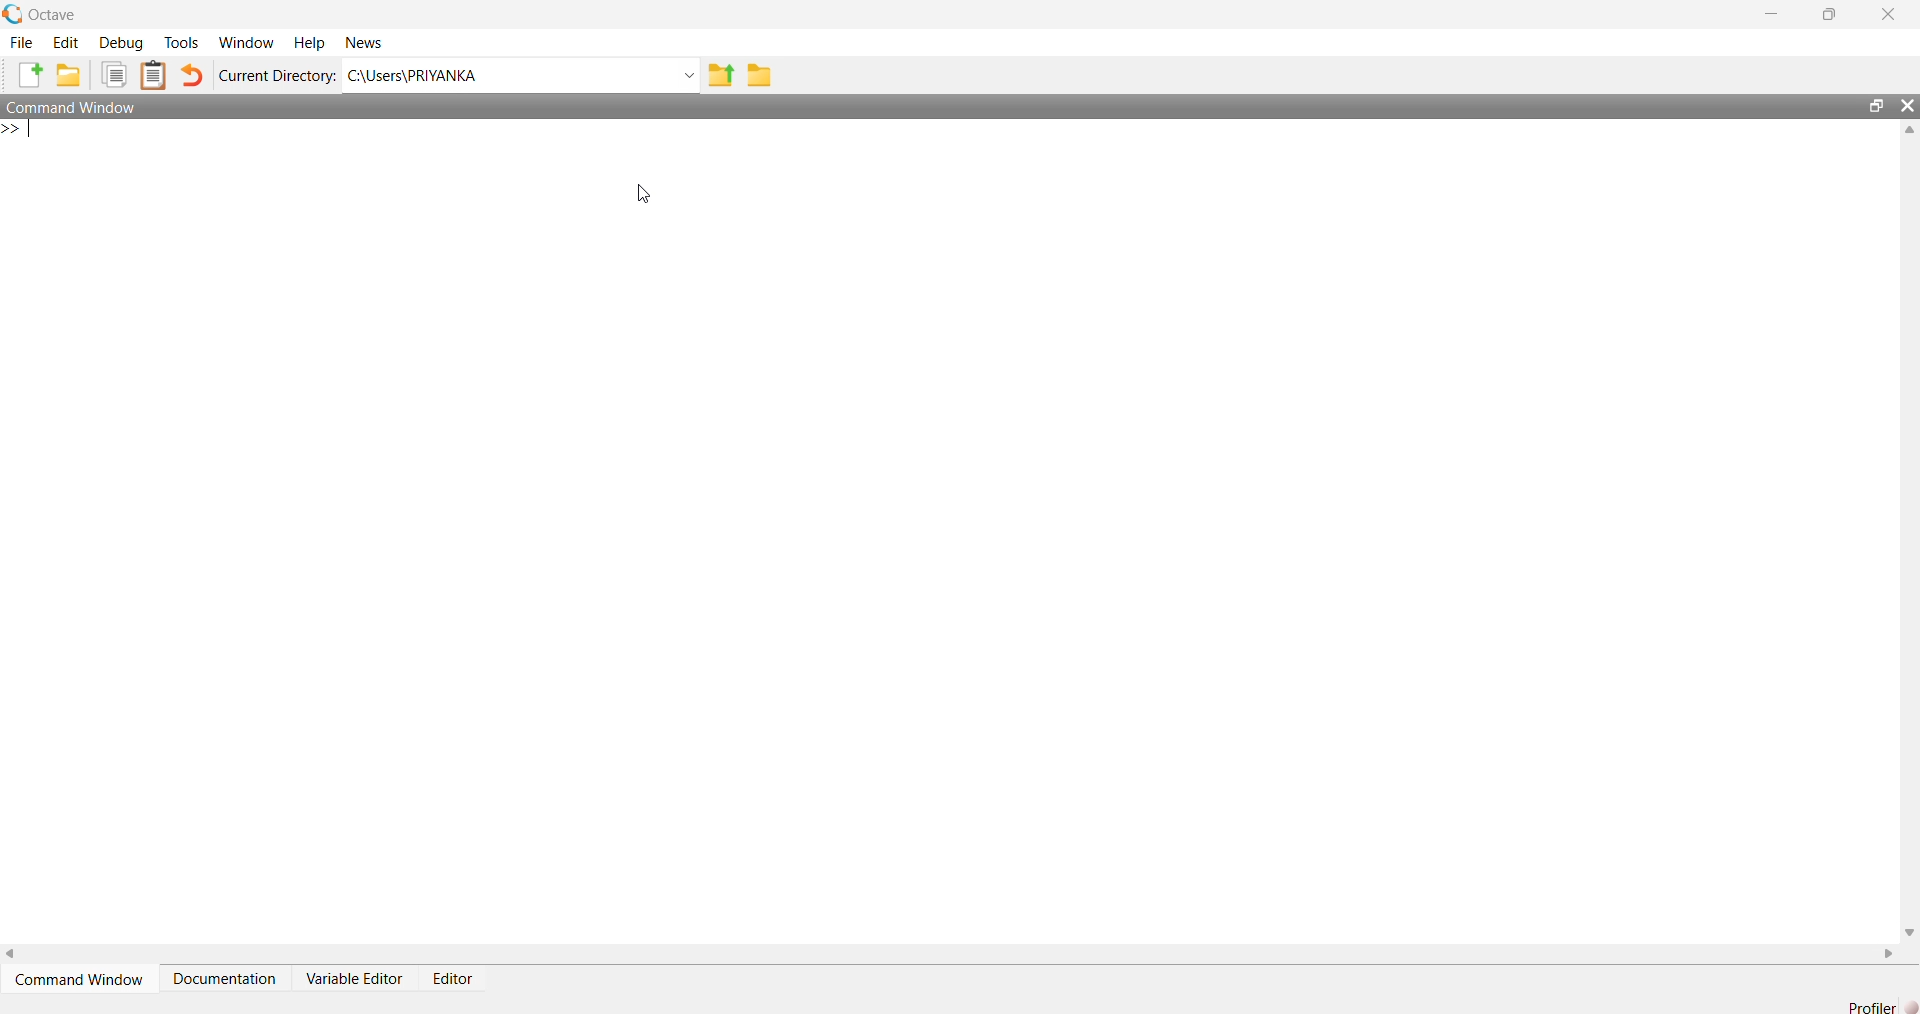 This screenshot has height=1014, width=1920. What do you see at coordinates (71, 72) in the screenshot?
I see `Open an existing file in editor` at bounding box center [71, 72].